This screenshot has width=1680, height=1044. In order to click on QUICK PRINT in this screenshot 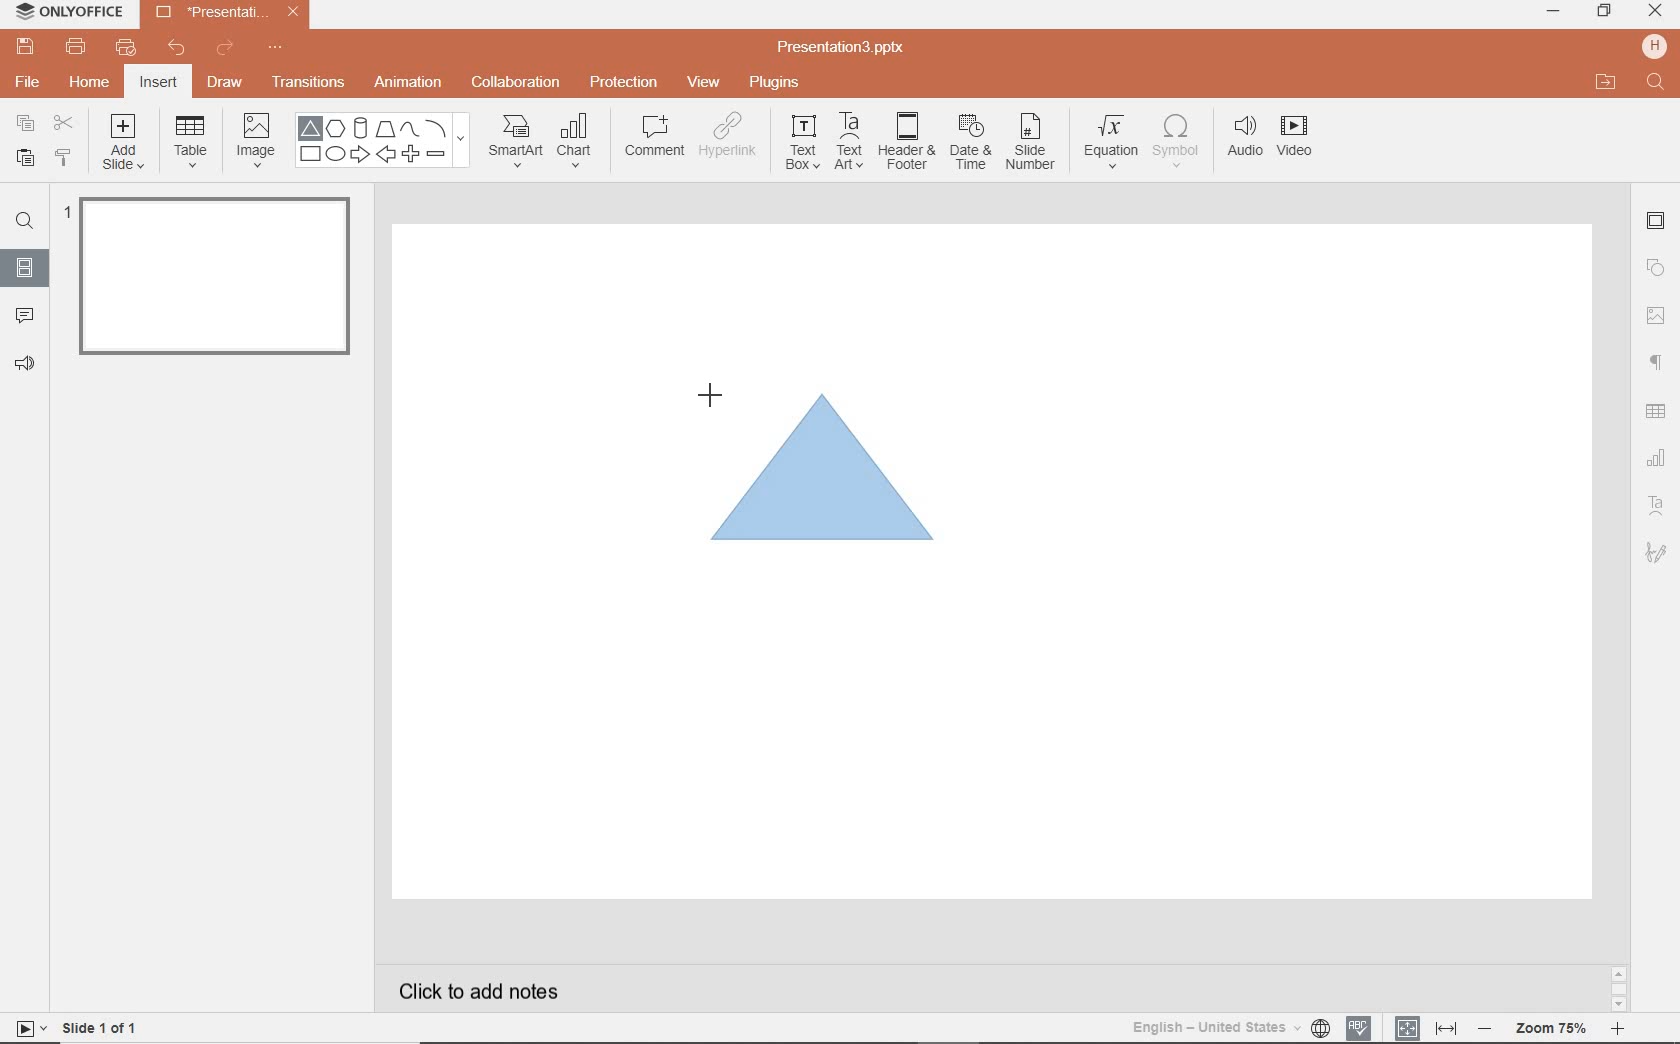, I will do `click(125, 49)`.